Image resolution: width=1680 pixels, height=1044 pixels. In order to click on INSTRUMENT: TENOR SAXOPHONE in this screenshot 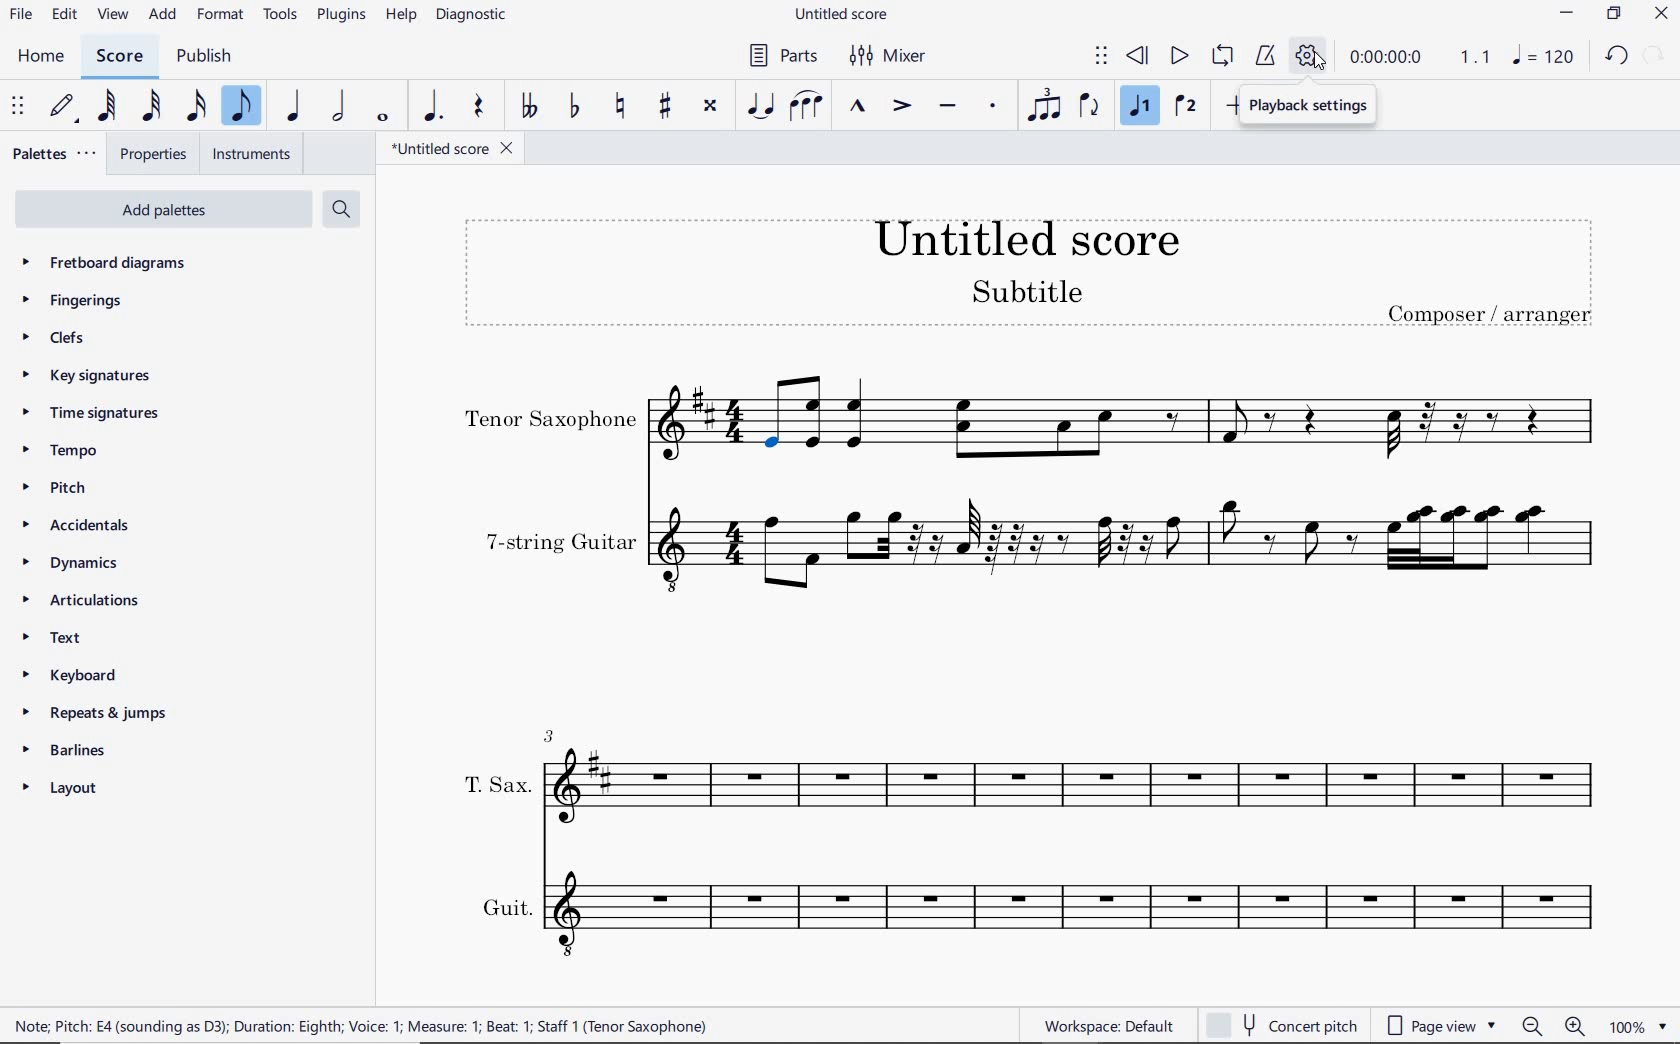, I will do `click(1212, 419)`.